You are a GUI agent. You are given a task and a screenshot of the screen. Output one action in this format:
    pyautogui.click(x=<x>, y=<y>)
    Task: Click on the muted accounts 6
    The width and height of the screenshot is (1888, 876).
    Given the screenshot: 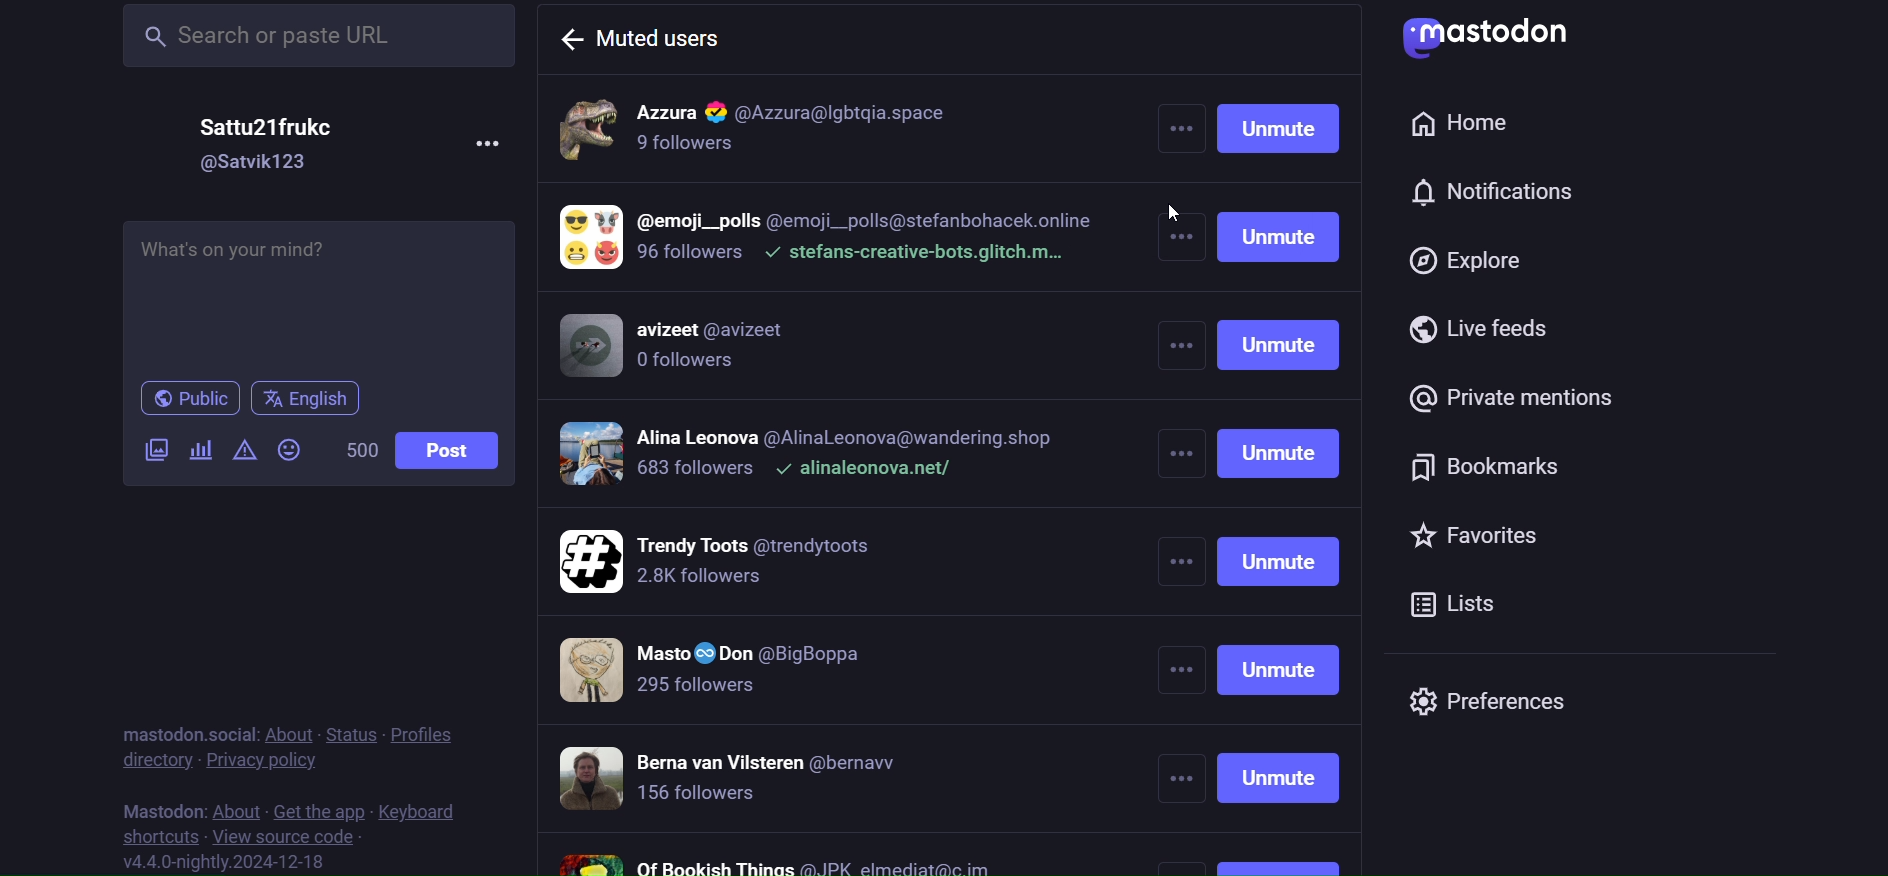 What is the action you would take?
    pyautogui.click(x=742, y=676)
    